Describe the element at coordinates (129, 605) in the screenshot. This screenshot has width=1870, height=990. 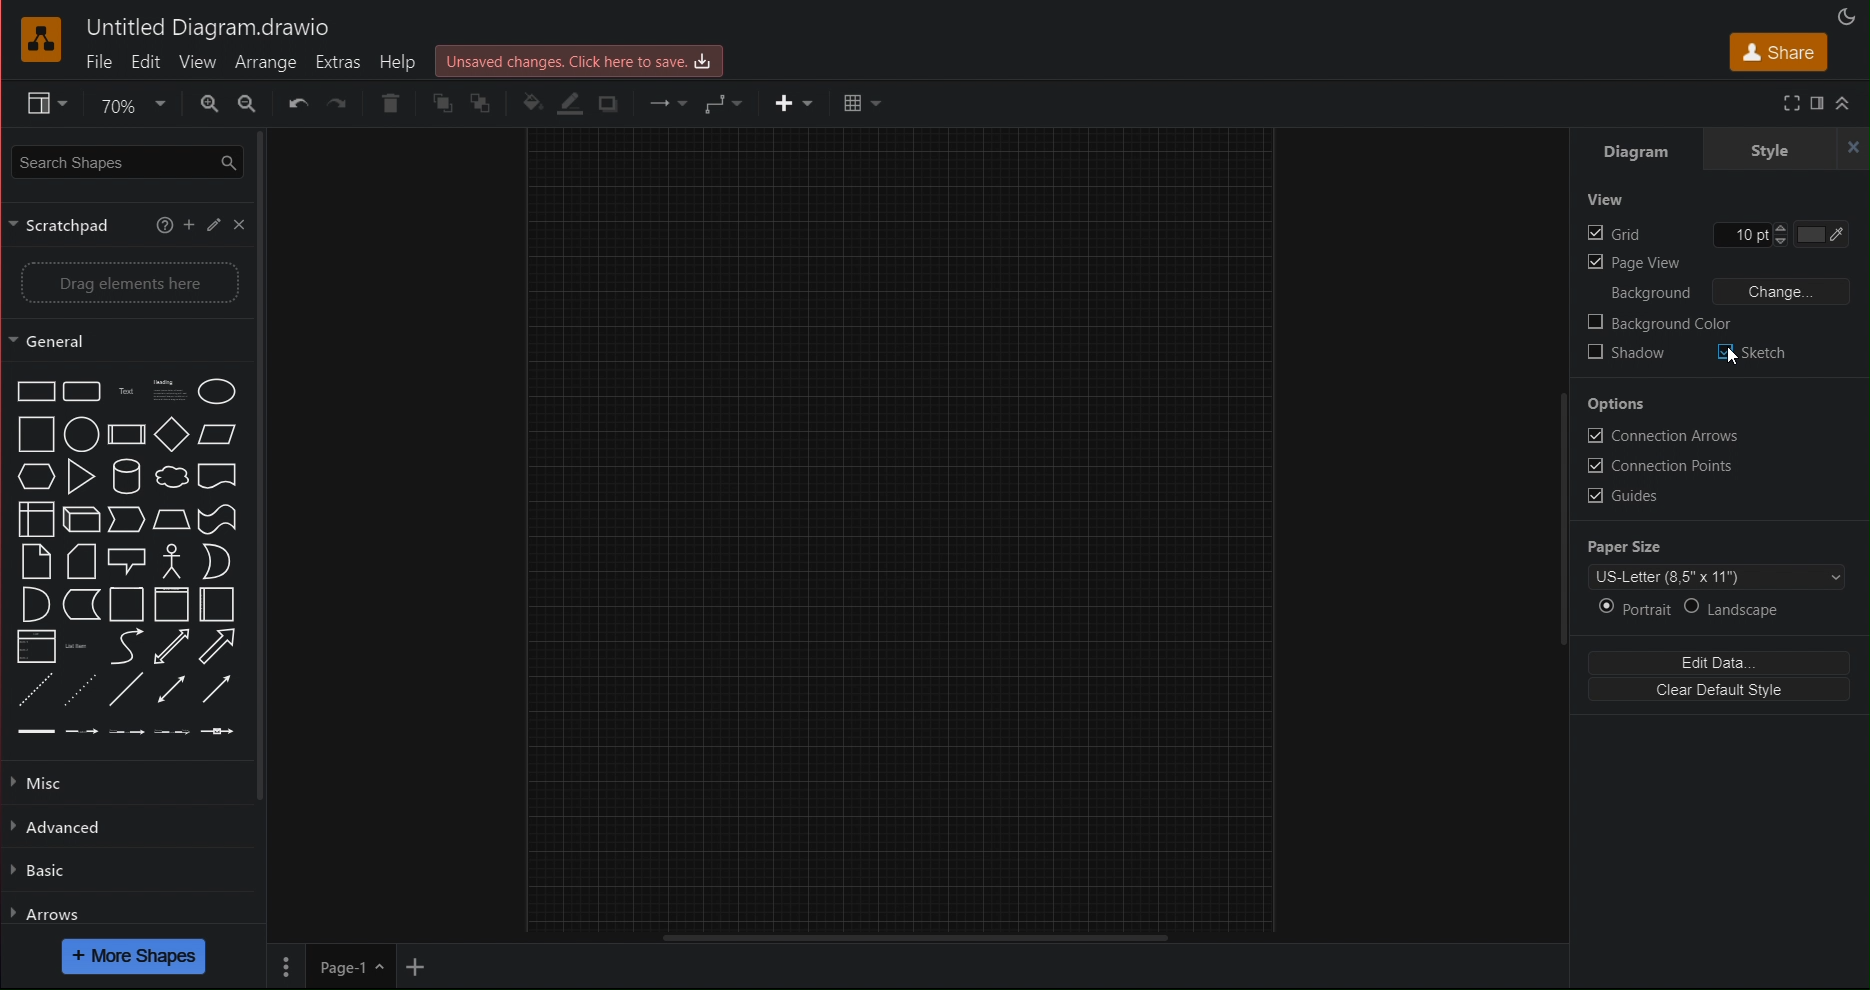
I see `container` at that location.